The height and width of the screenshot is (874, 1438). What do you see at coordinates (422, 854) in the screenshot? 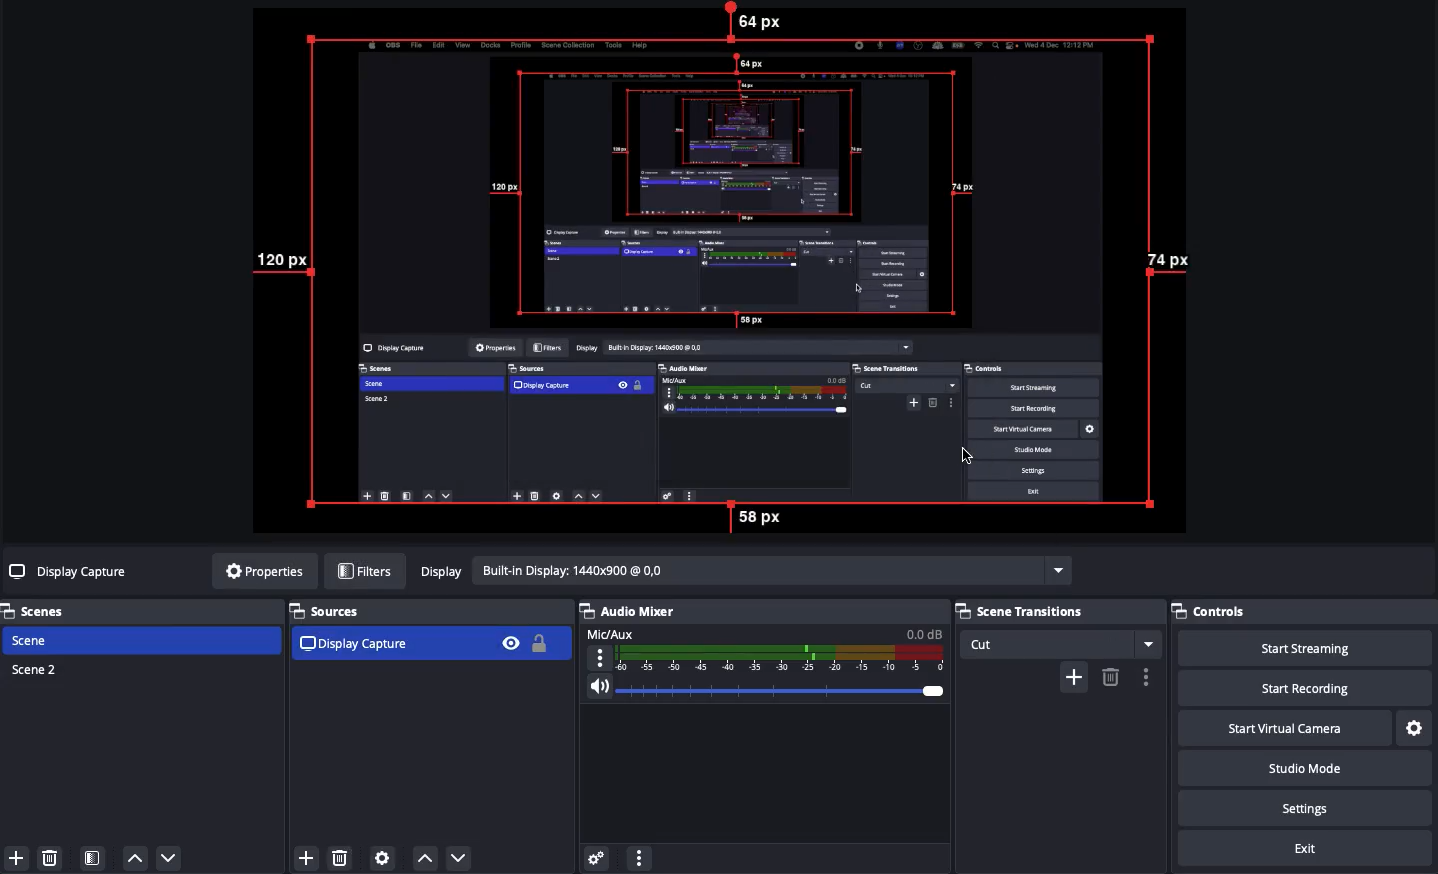
I see `Up` at bounding box center [422, 854].